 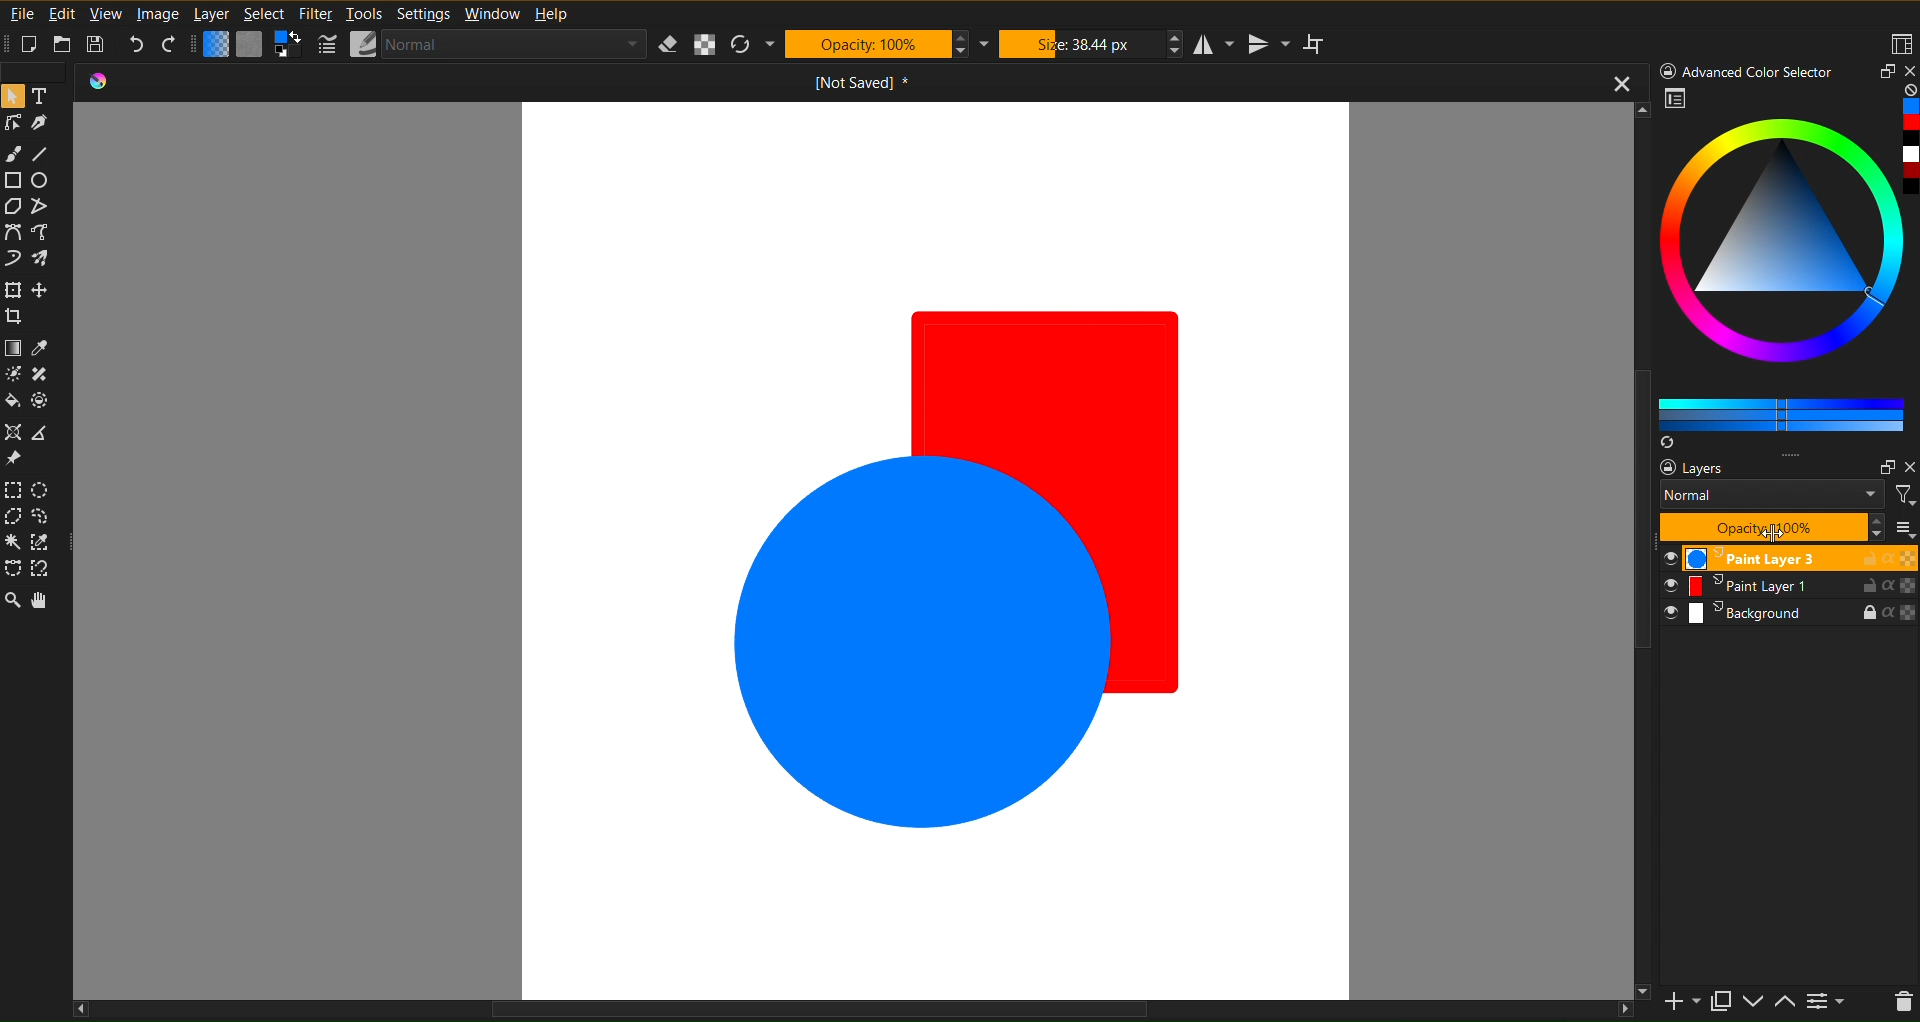 I want to click on add, so click(x=1682, y=1003).